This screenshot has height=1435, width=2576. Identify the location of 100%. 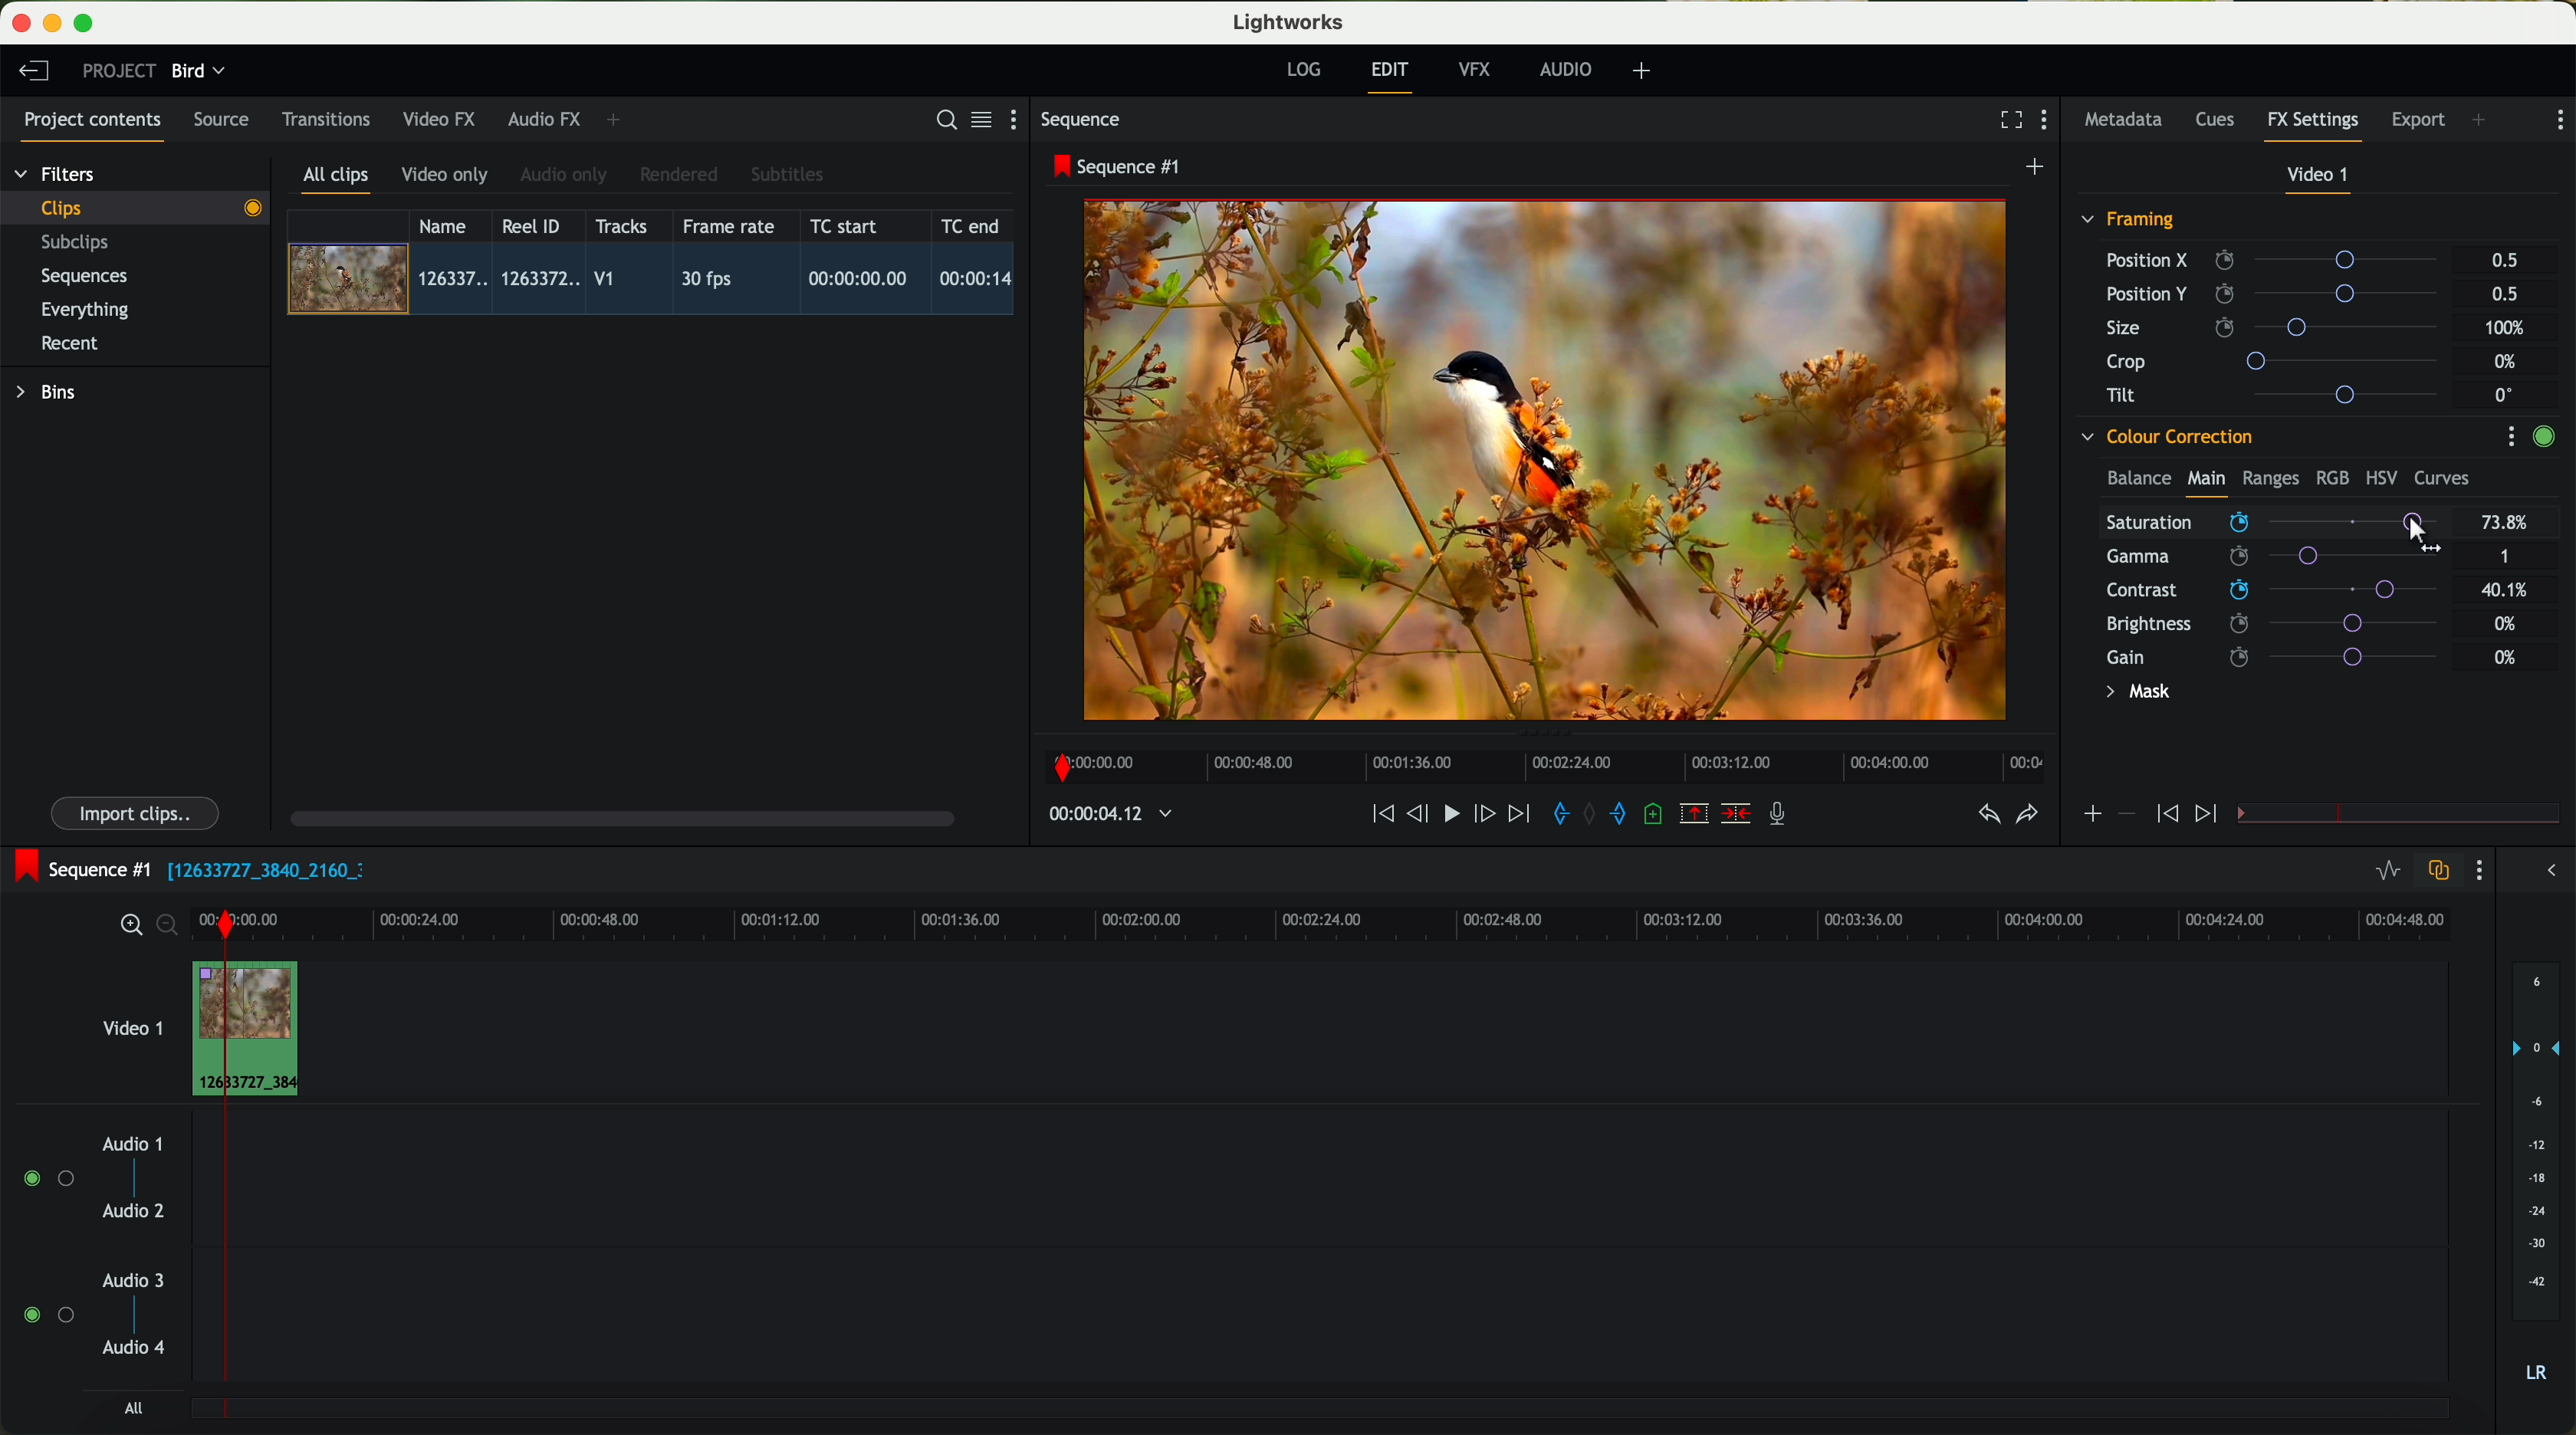
(2510, 328).